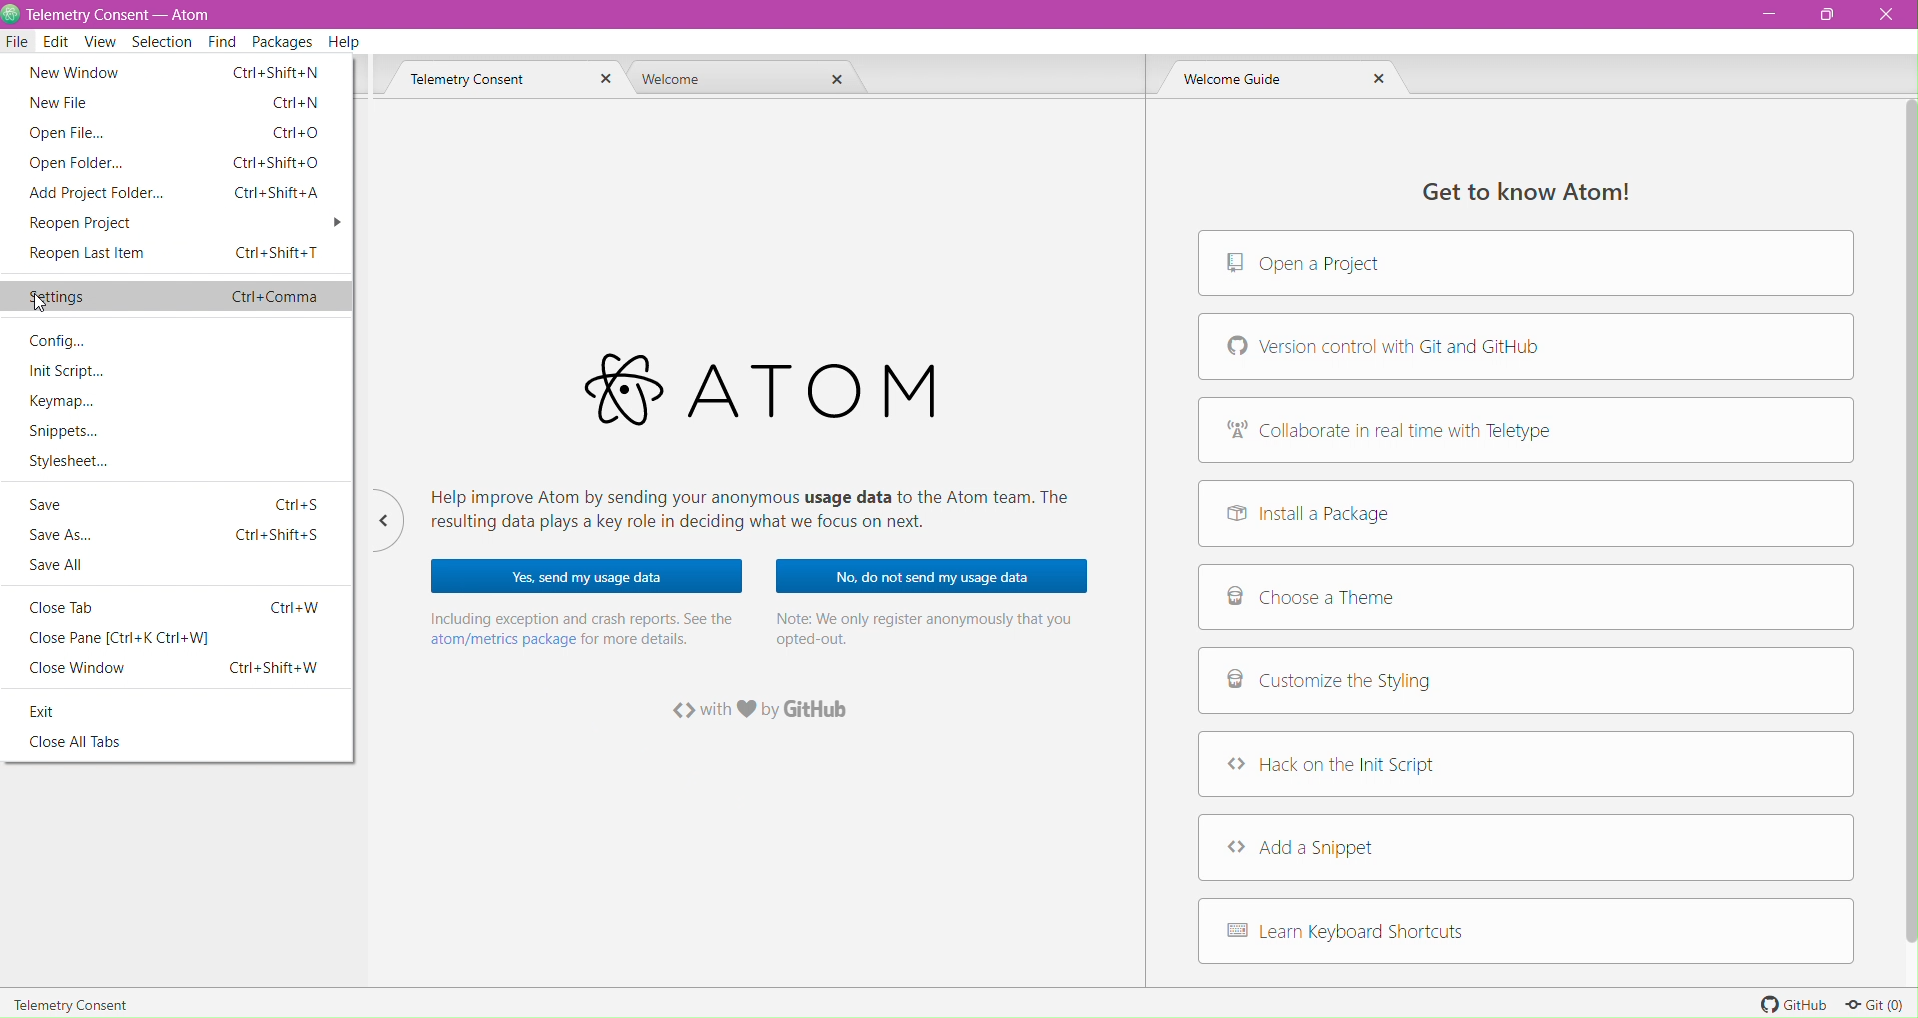 Image resolution: width=1918 pixels, height=1018 pixels. I want to click on View, so click(100, 44).